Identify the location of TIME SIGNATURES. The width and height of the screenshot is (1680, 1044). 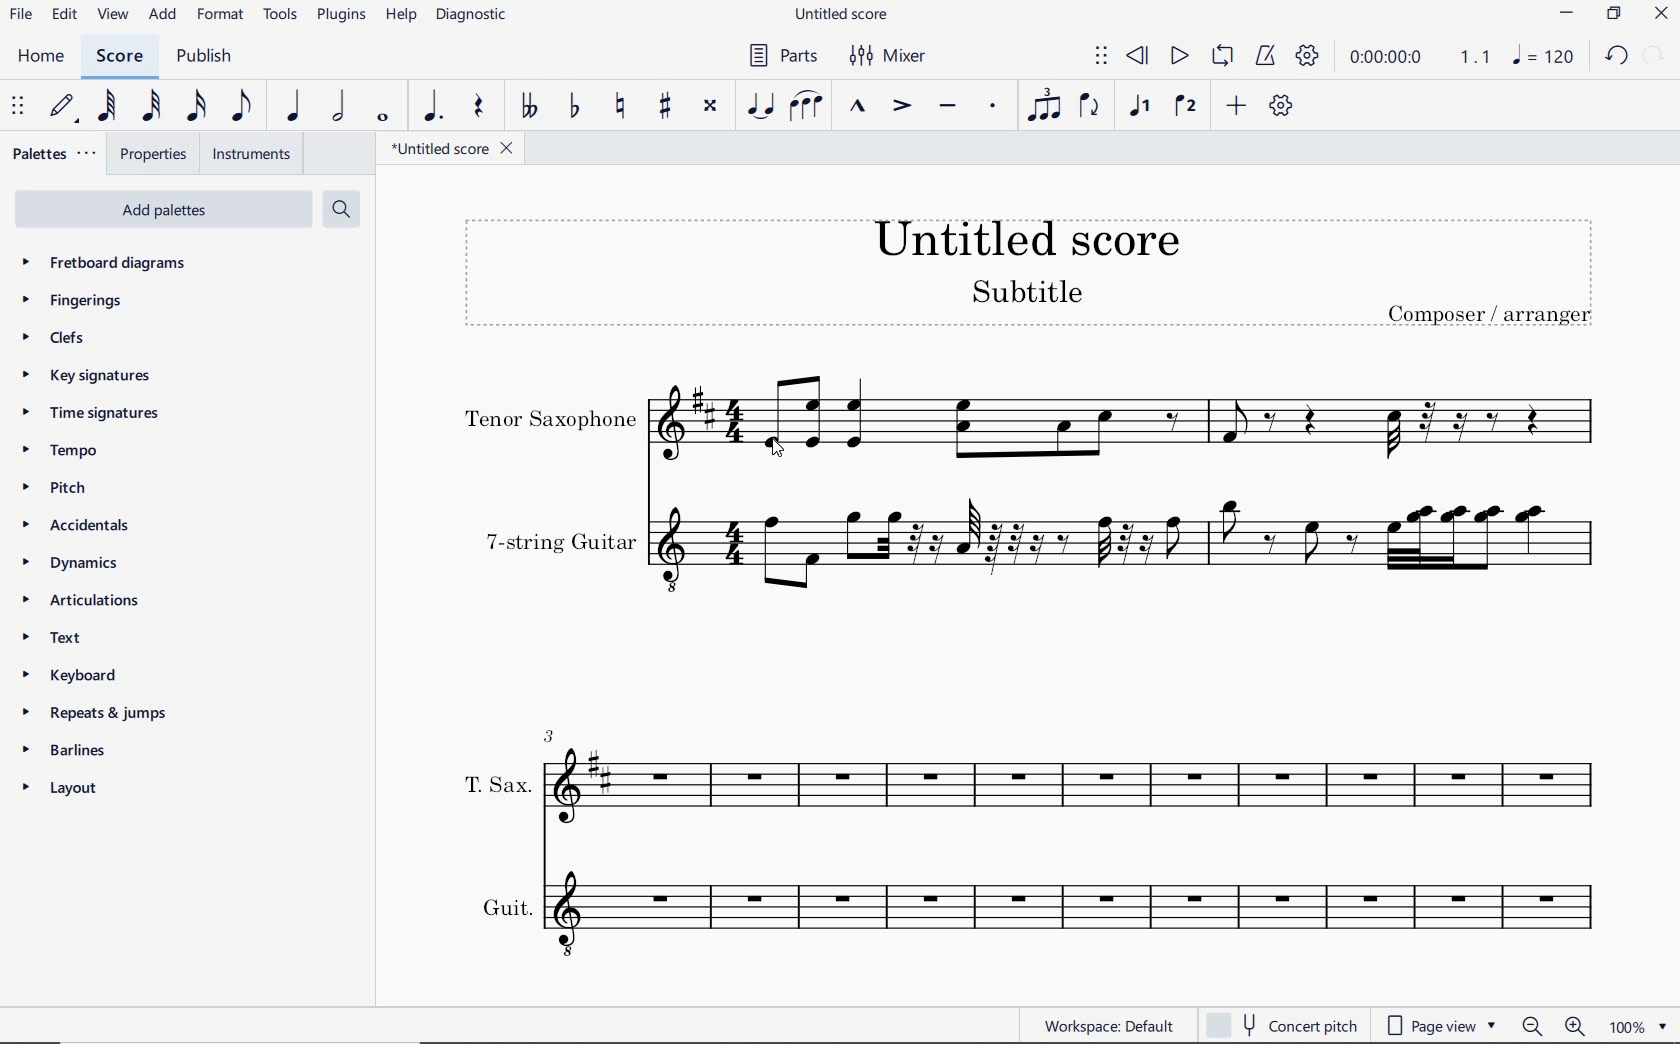
(89, 412).